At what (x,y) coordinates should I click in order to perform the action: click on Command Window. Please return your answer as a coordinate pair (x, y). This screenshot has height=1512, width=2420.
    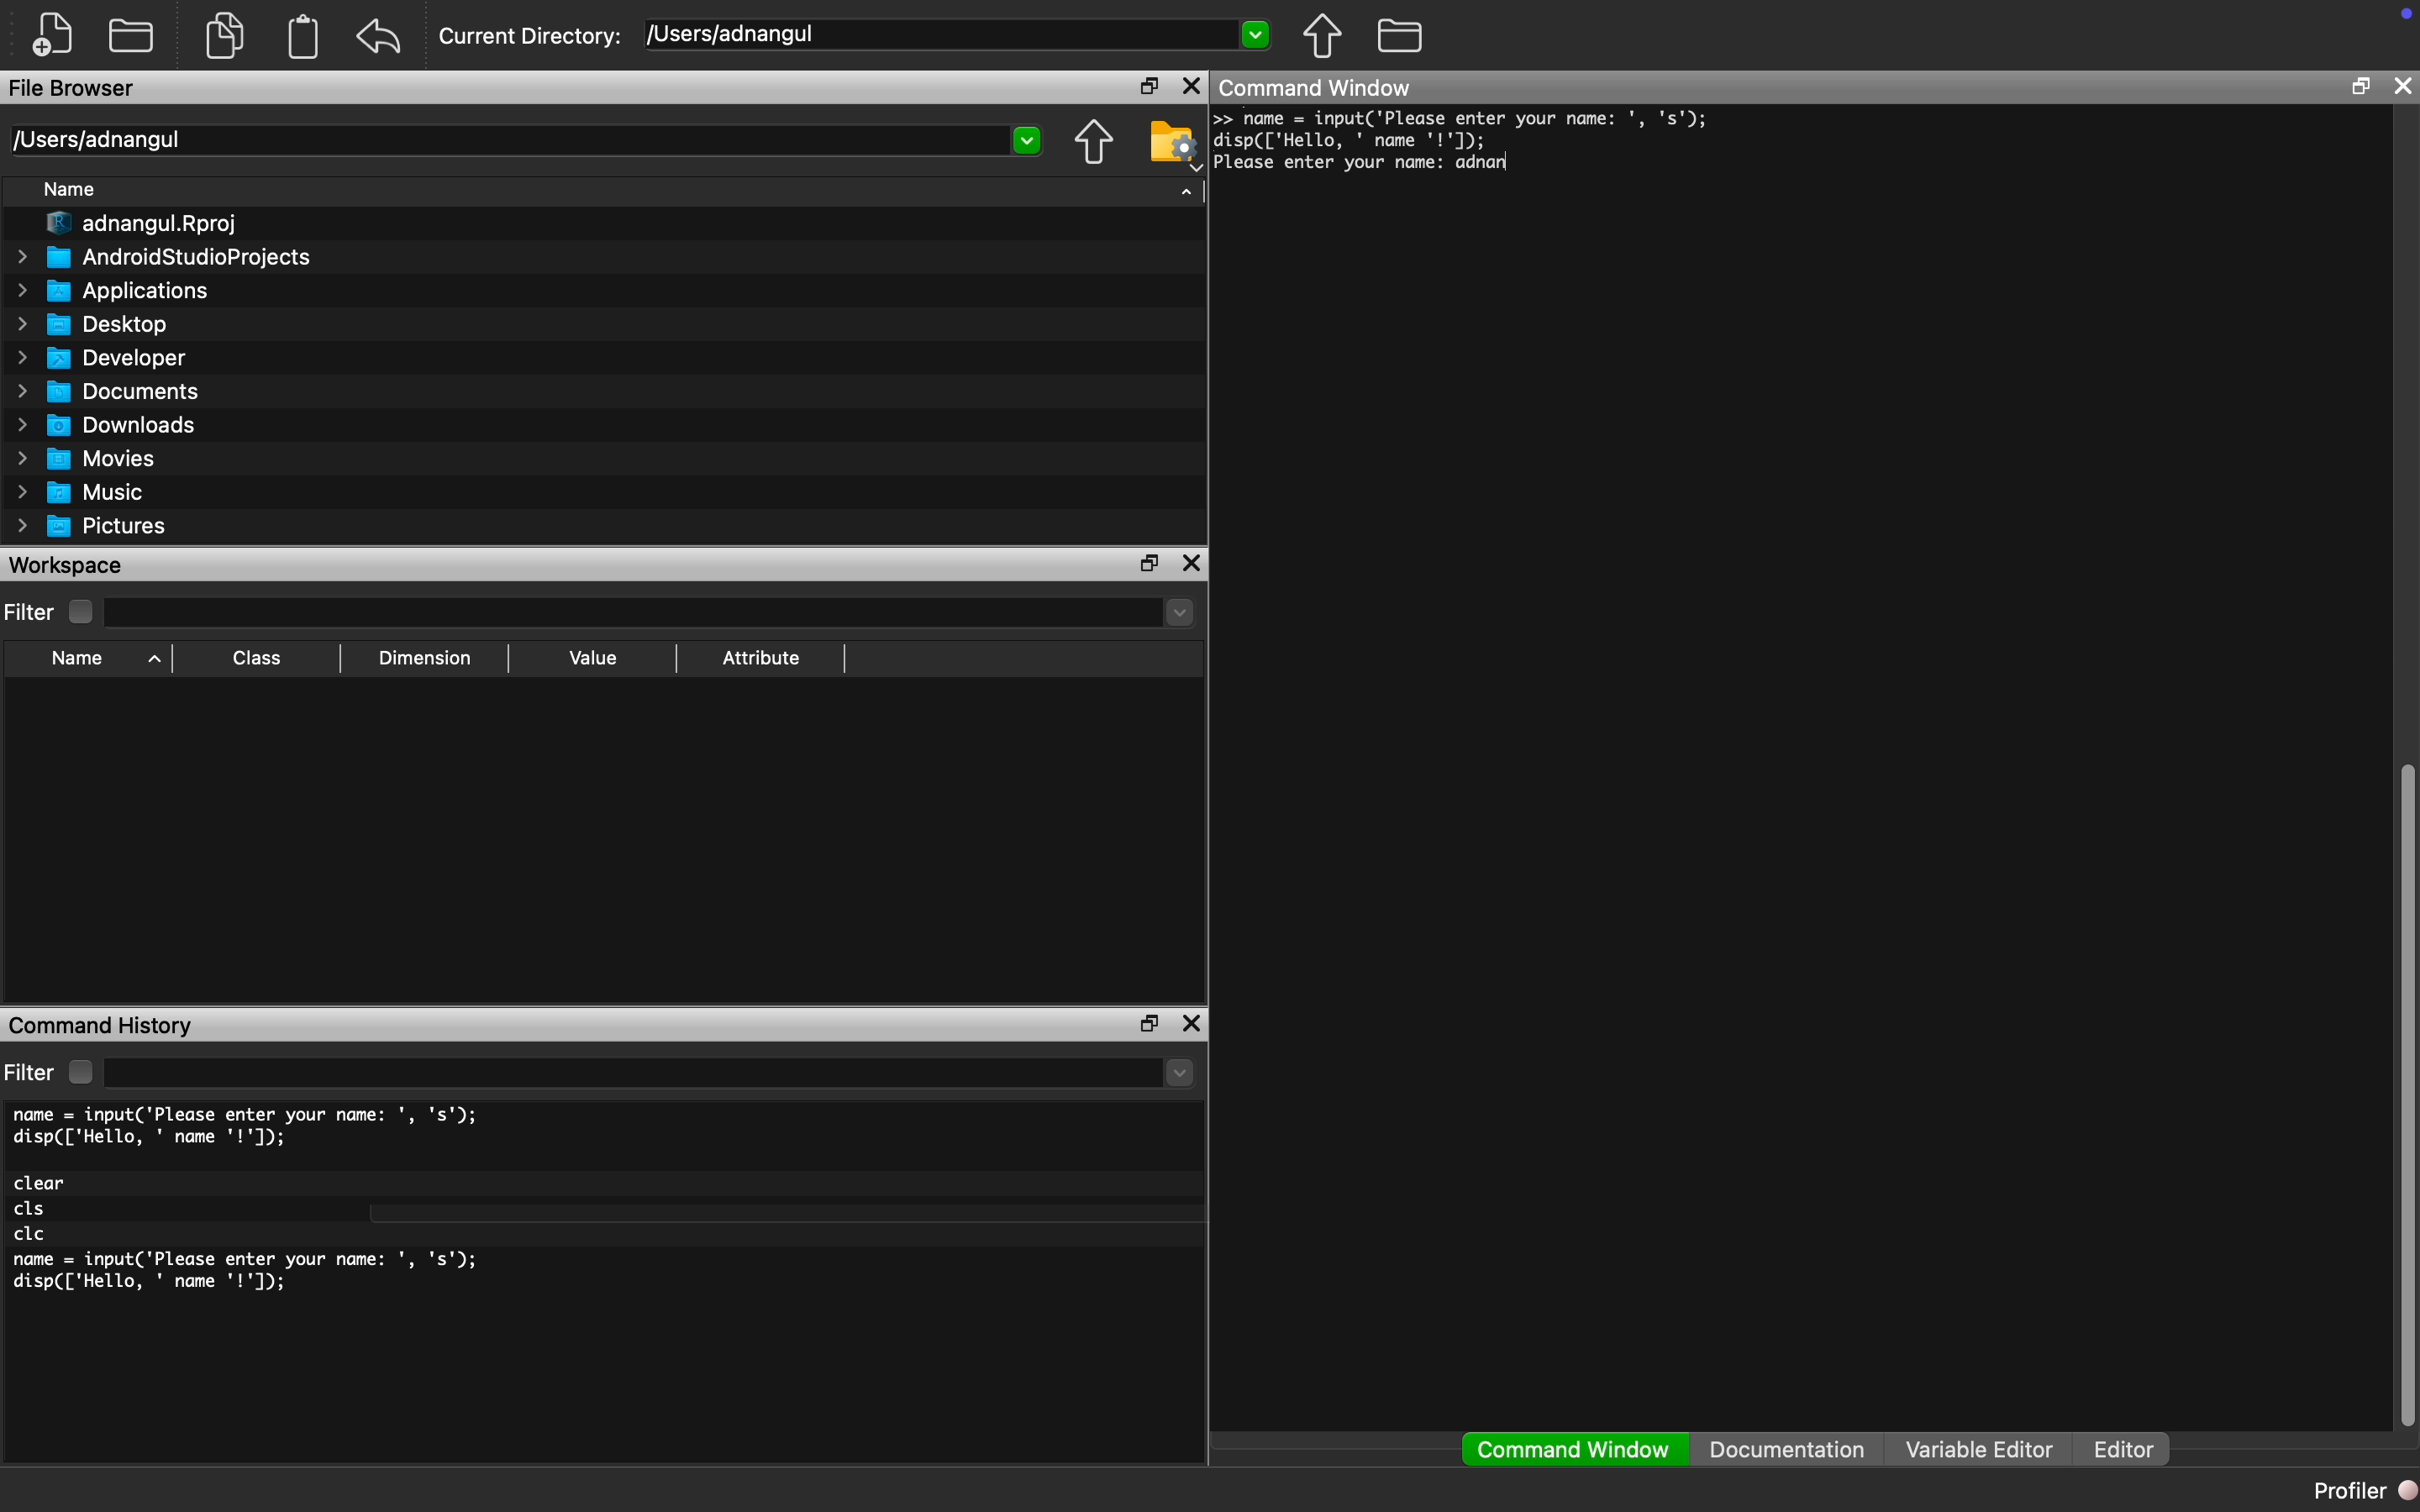
    Looking at the image, I should click on (1575, 1450).